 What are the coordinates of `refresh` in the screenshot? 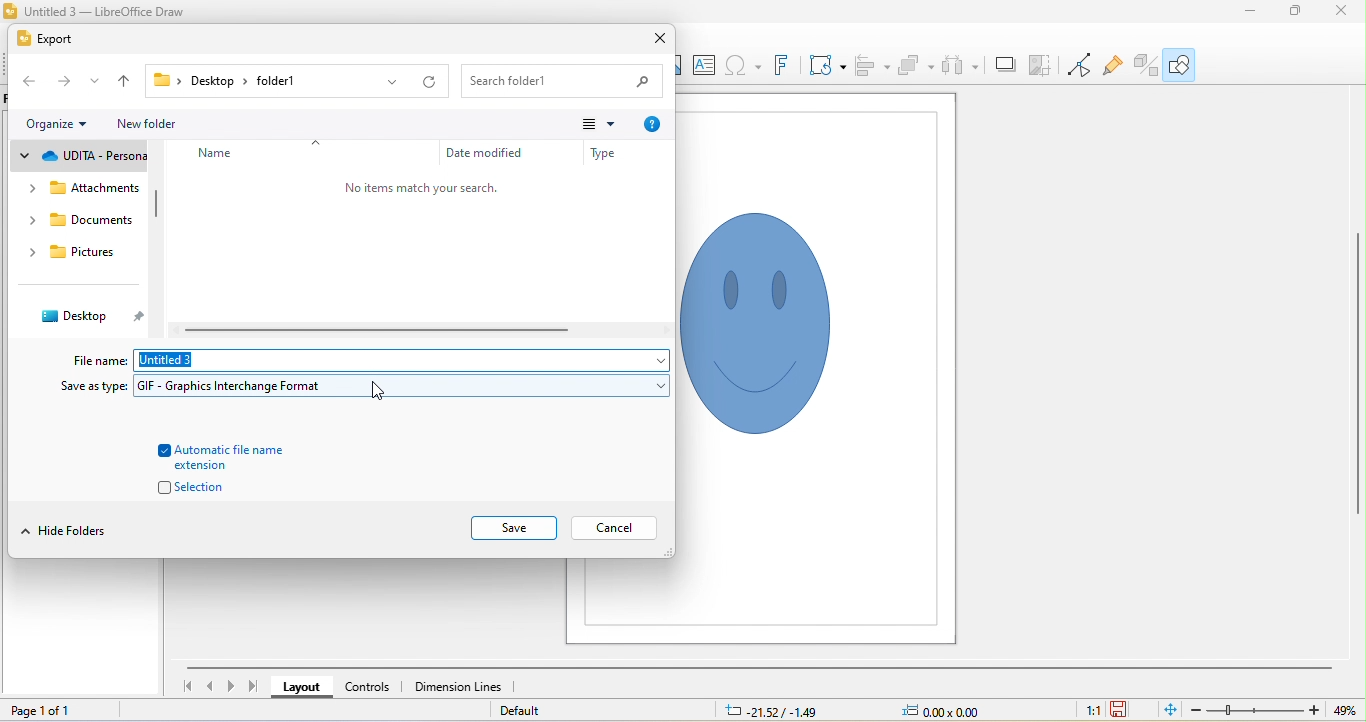 It's located at (428, 82).